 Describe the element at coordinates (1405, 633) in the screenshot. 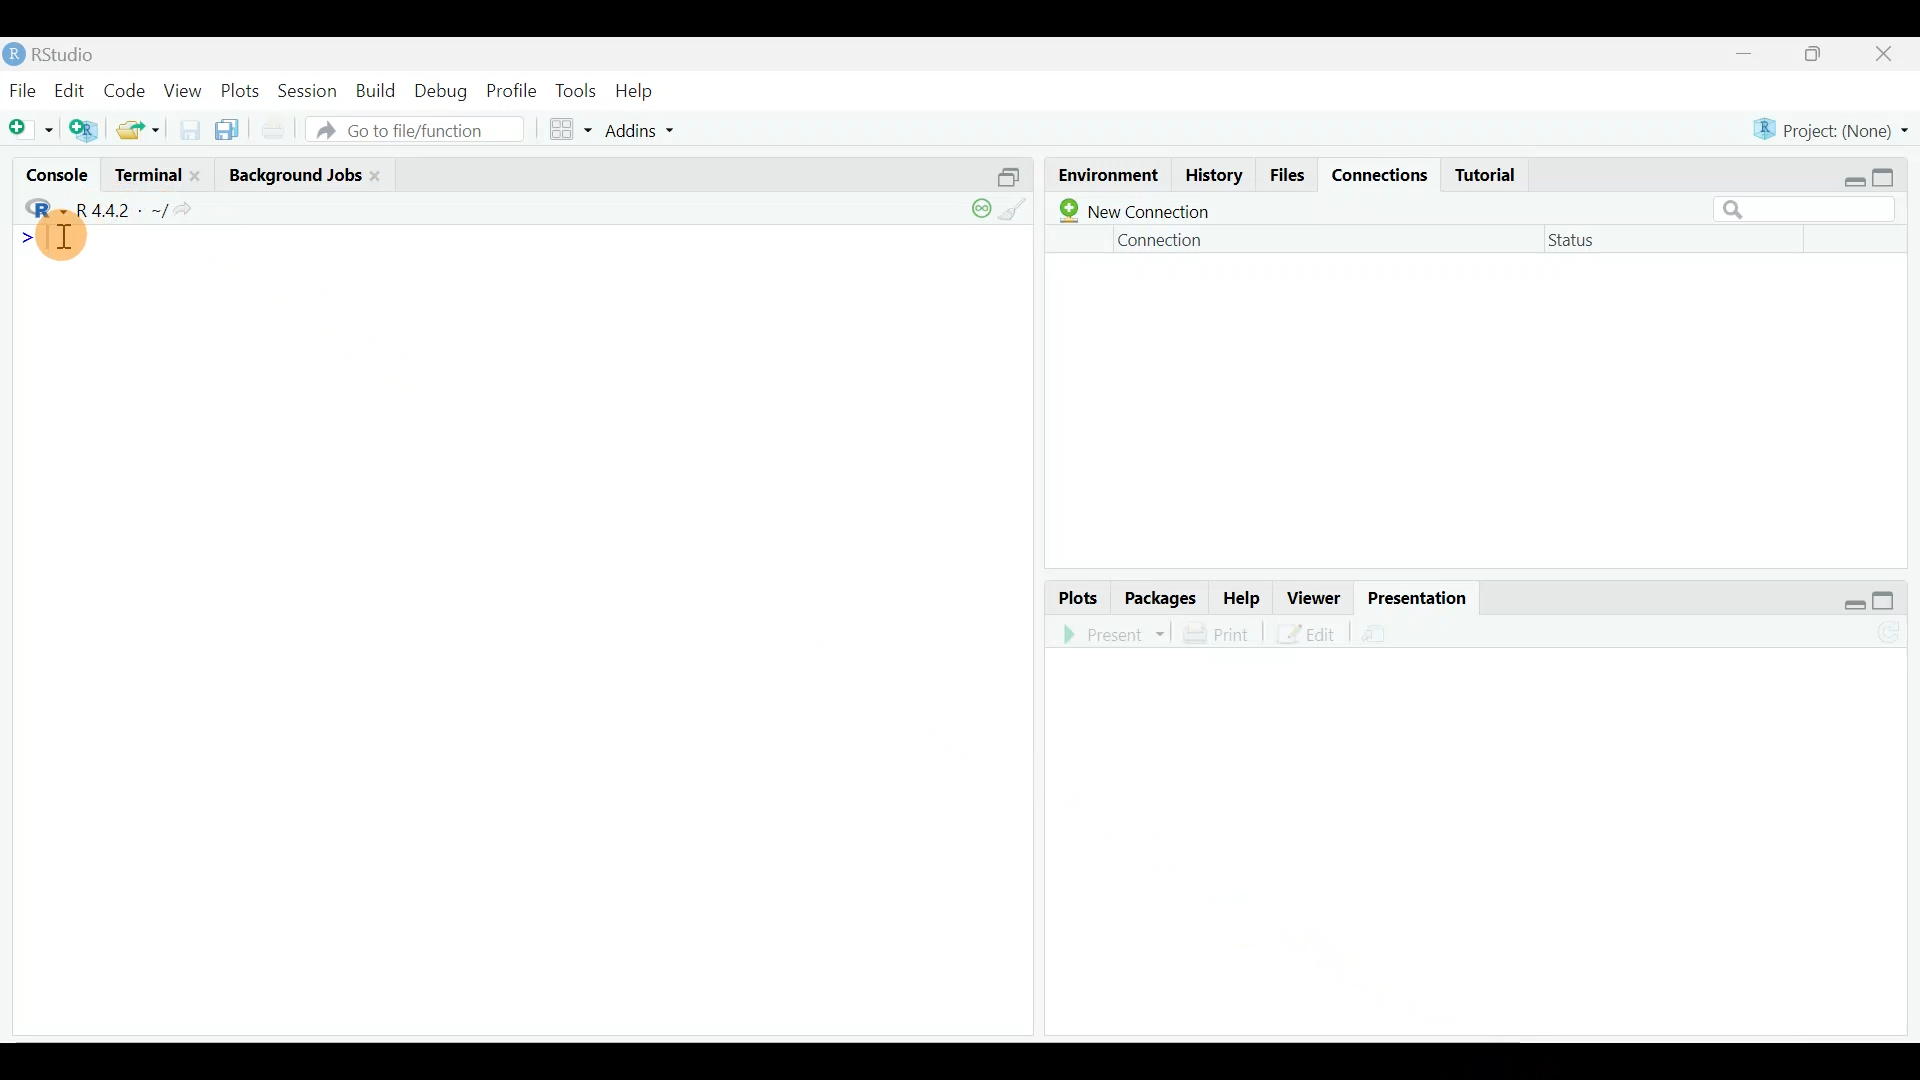

I see `Present in an external web browser` at that location.